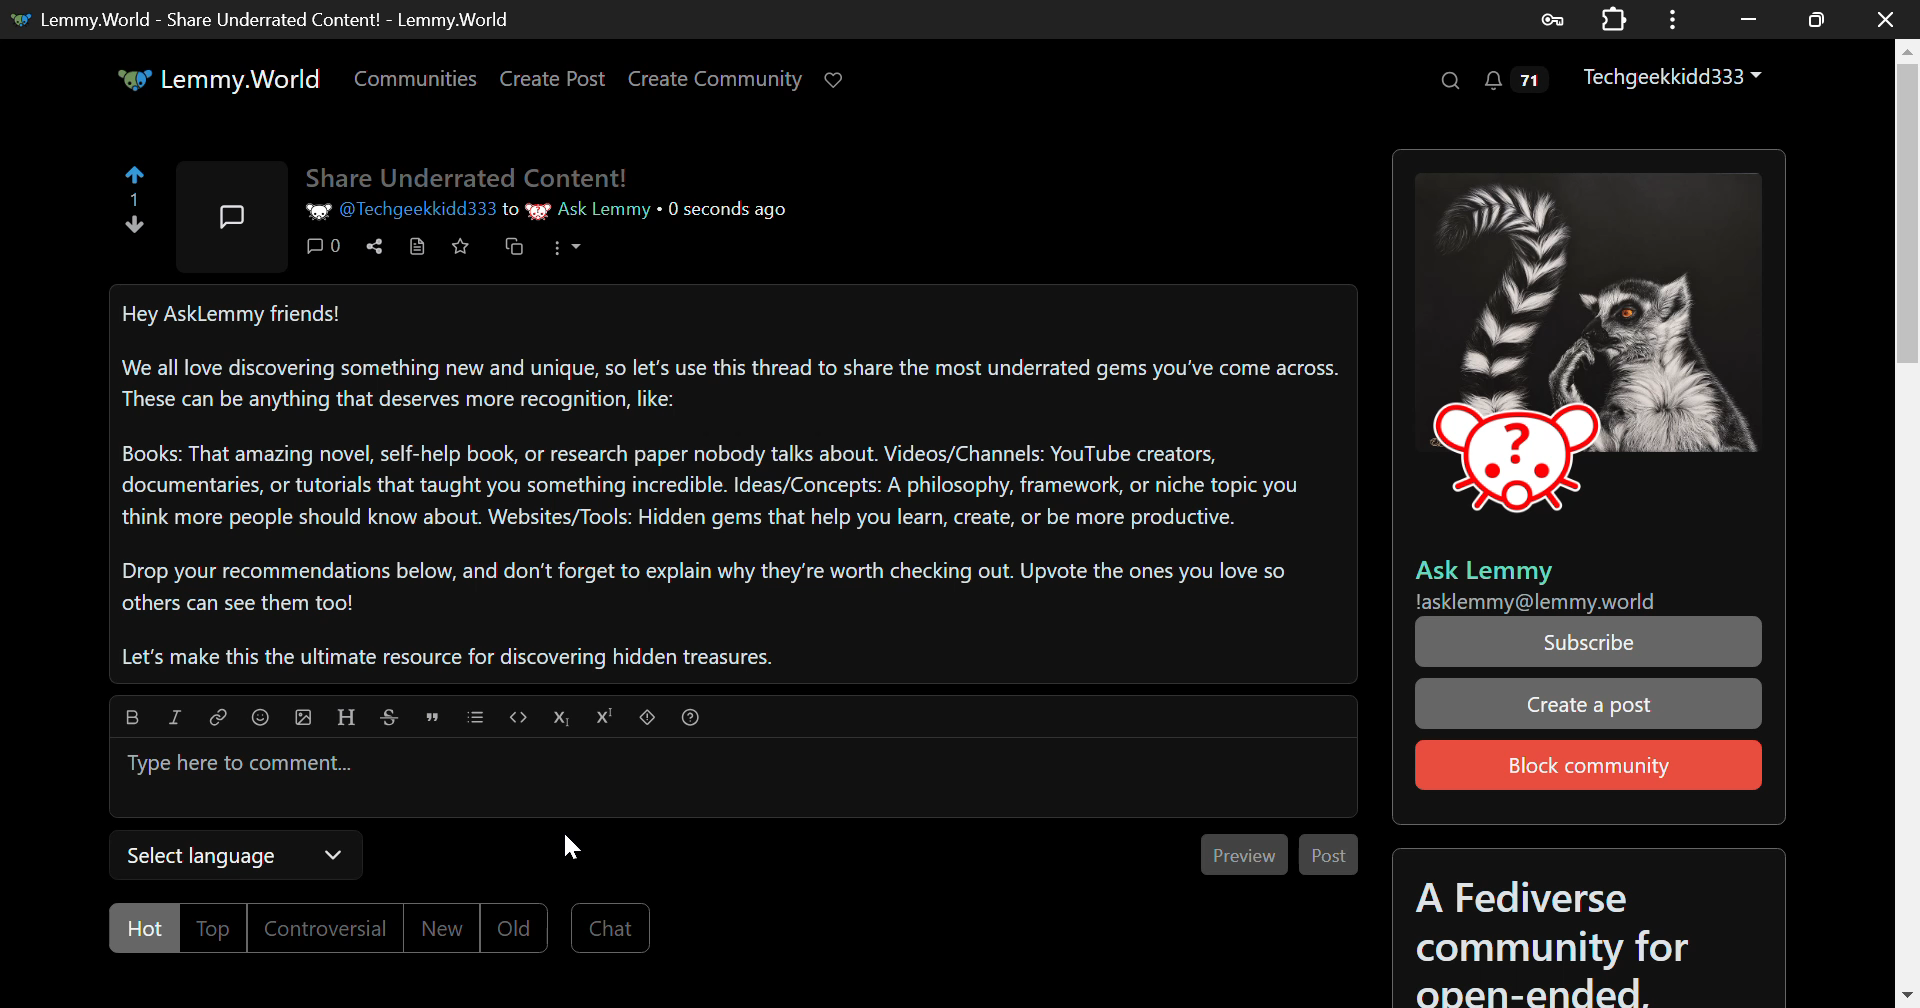  Describe the element at coordinates (734, 483) in the screenshot. I see `Post Body` at that location.